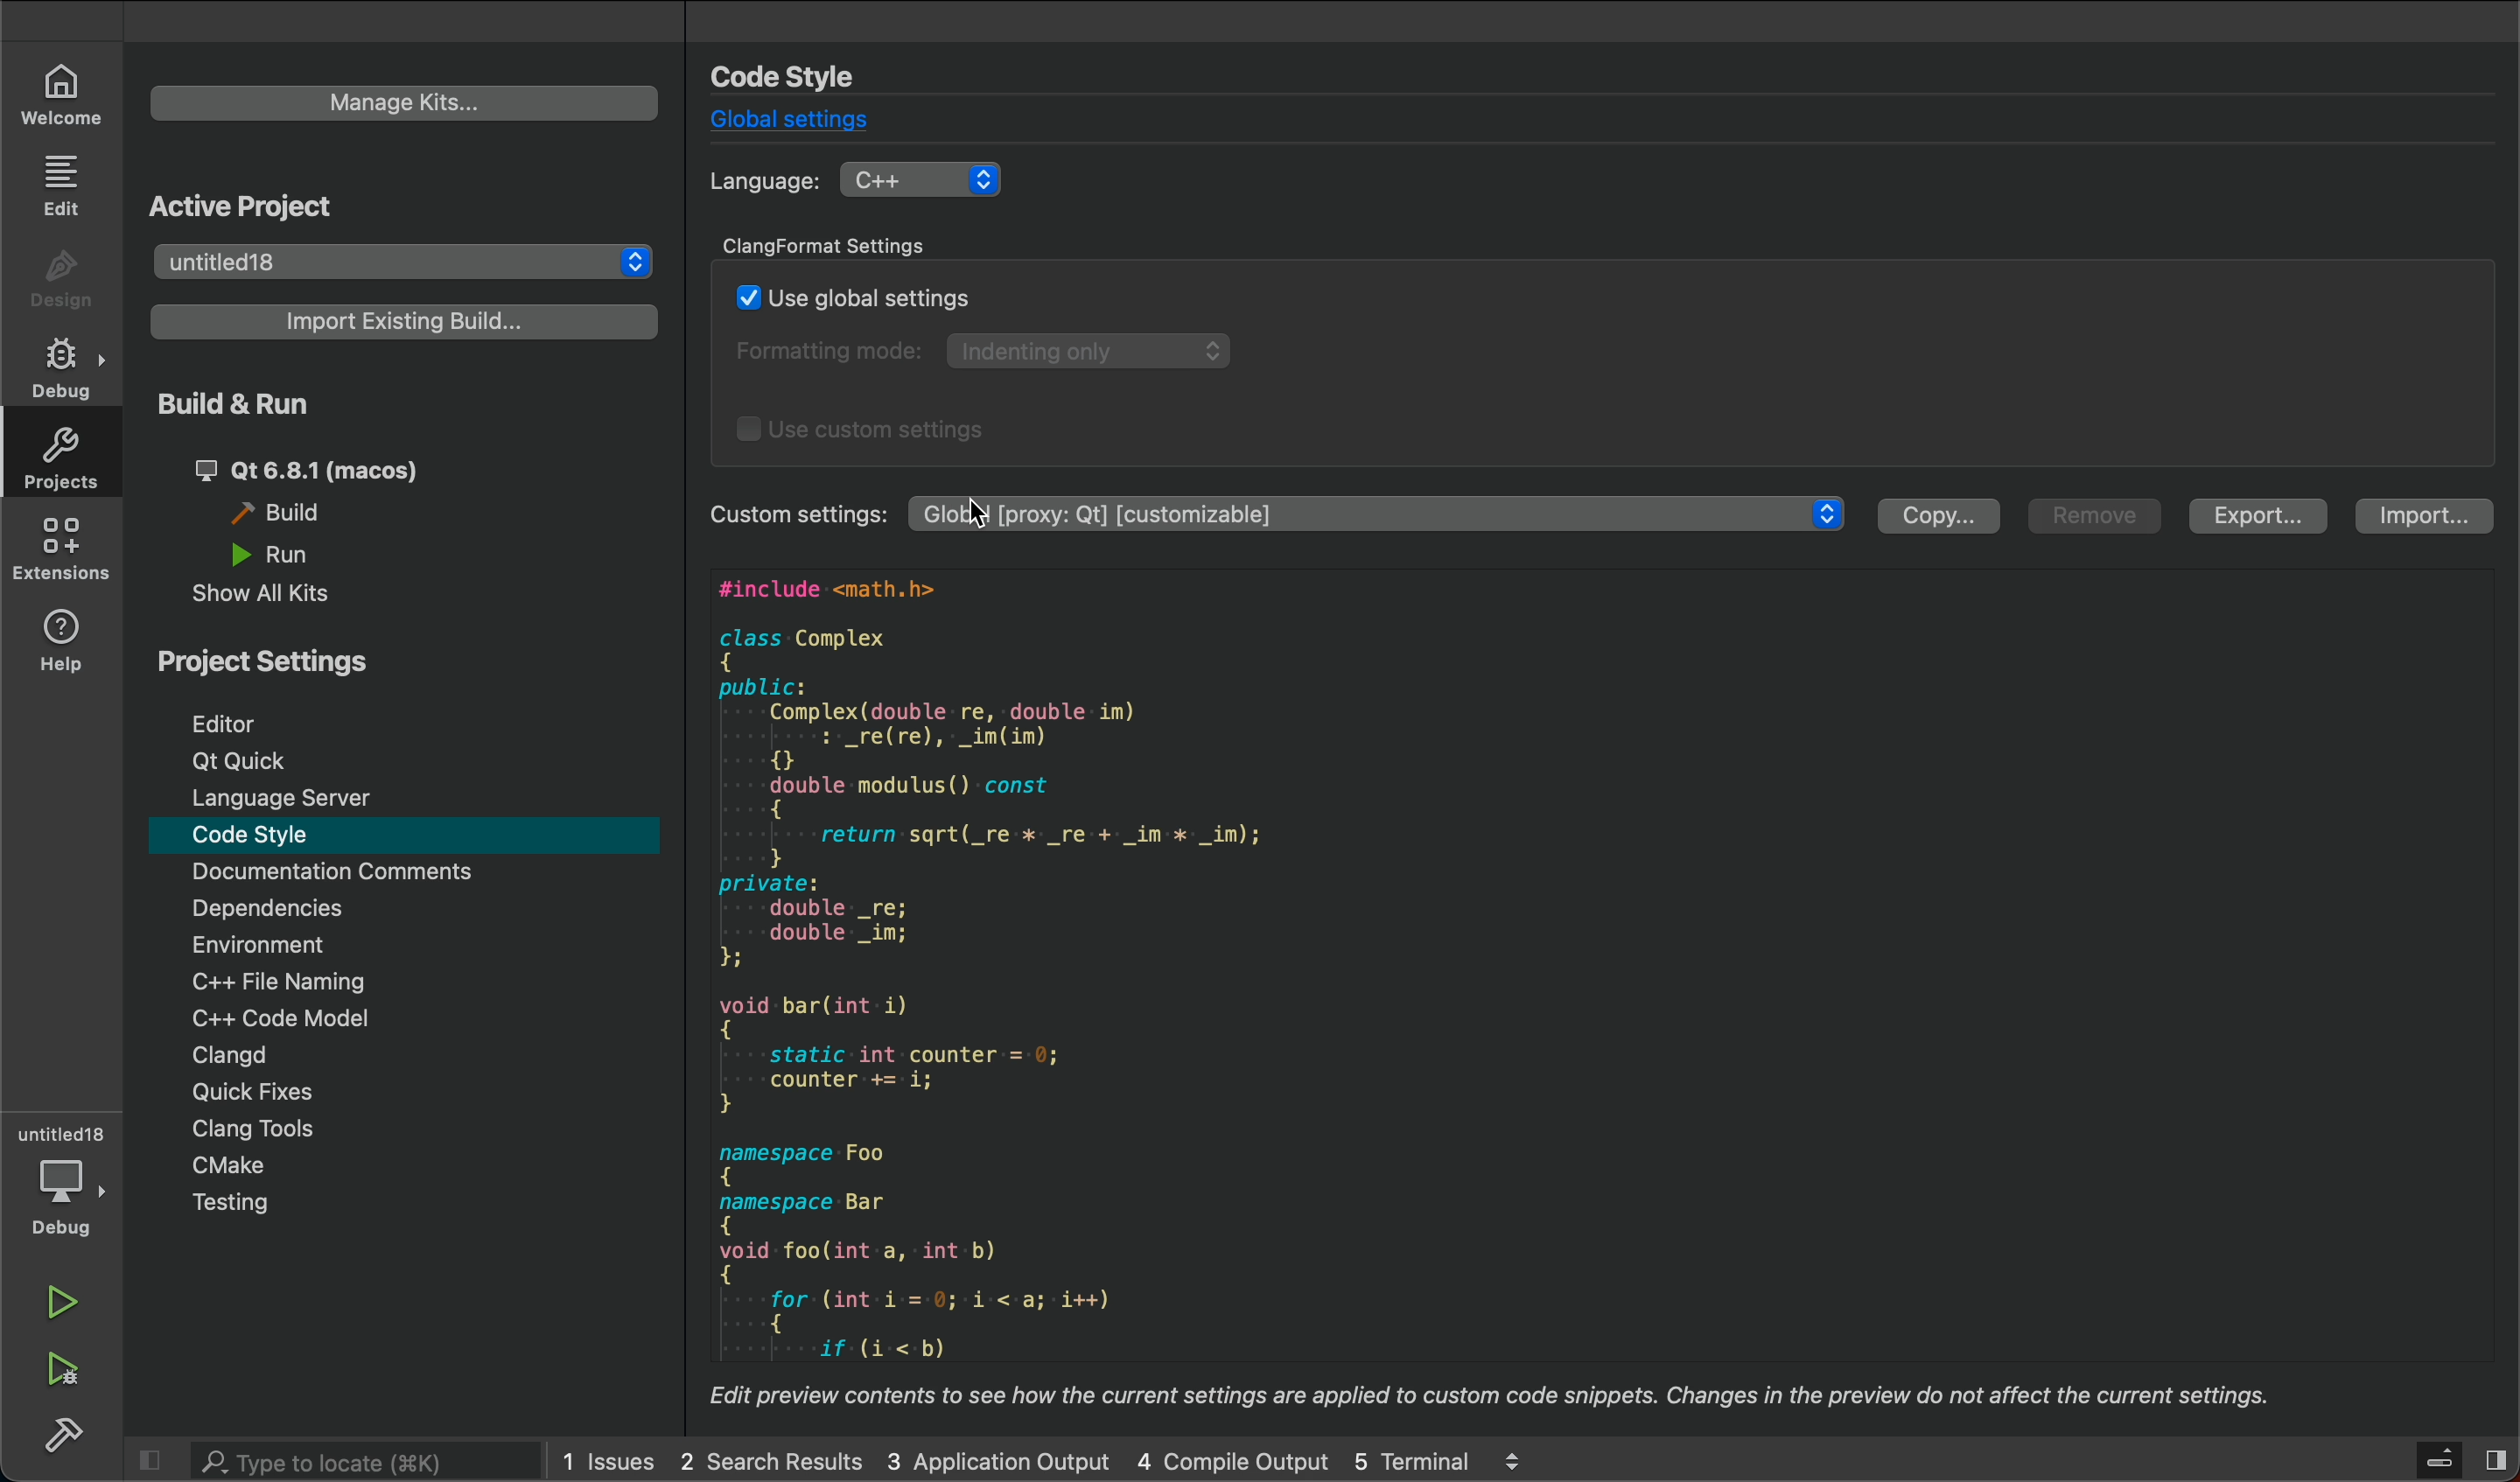  What do you see at coordinates (2256, 515) in the screenshot?
I see `export` at bounding box center [2256, 515].